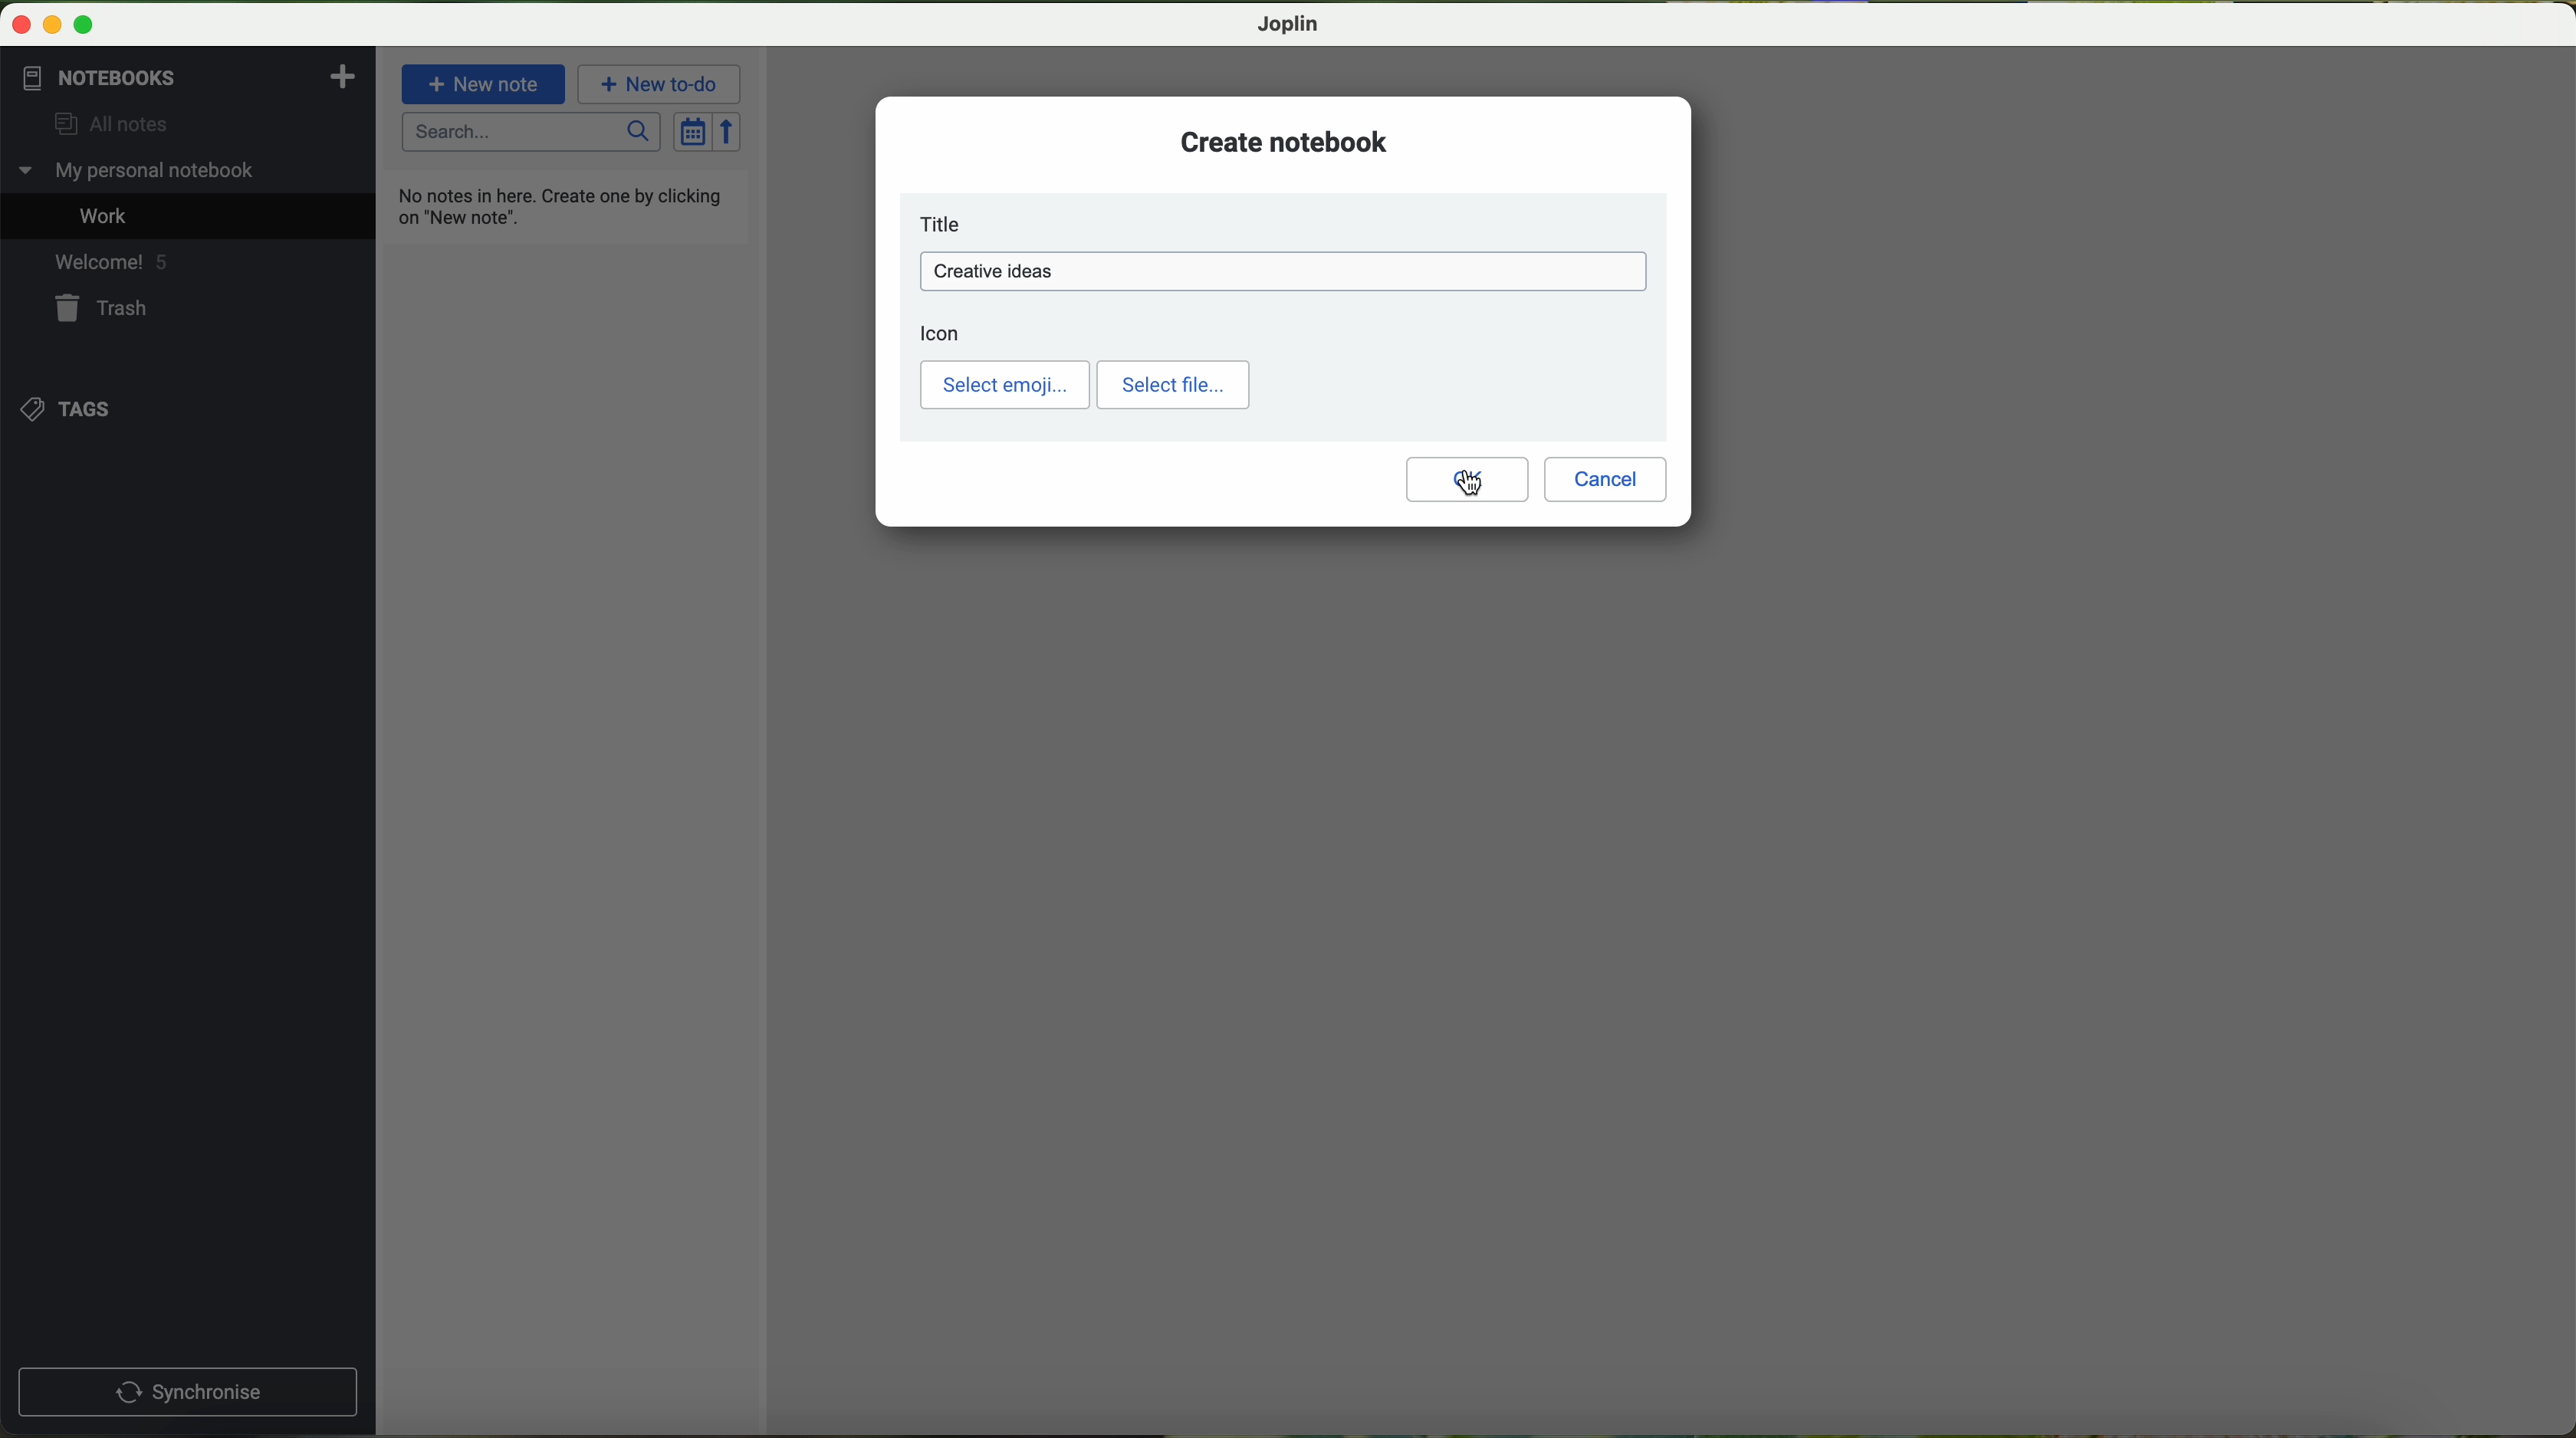 The height and width of the screenshot is (1438, 2576). What do you see at coordinates (103, 125) in the screenshot?
I see `all notes` at bounding box center [103, 125].